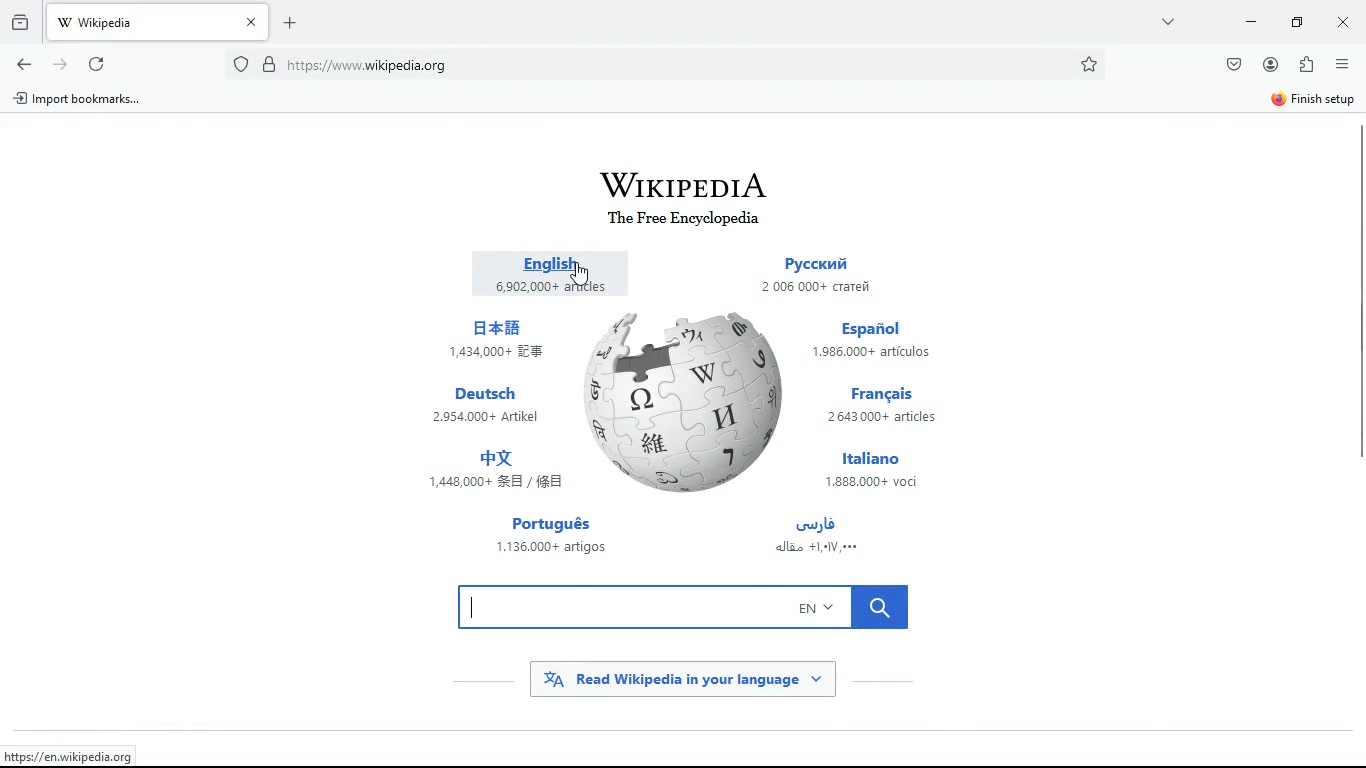  Describe the element at coordinates (885, 340) in the screenshot. I see `español` at that location.